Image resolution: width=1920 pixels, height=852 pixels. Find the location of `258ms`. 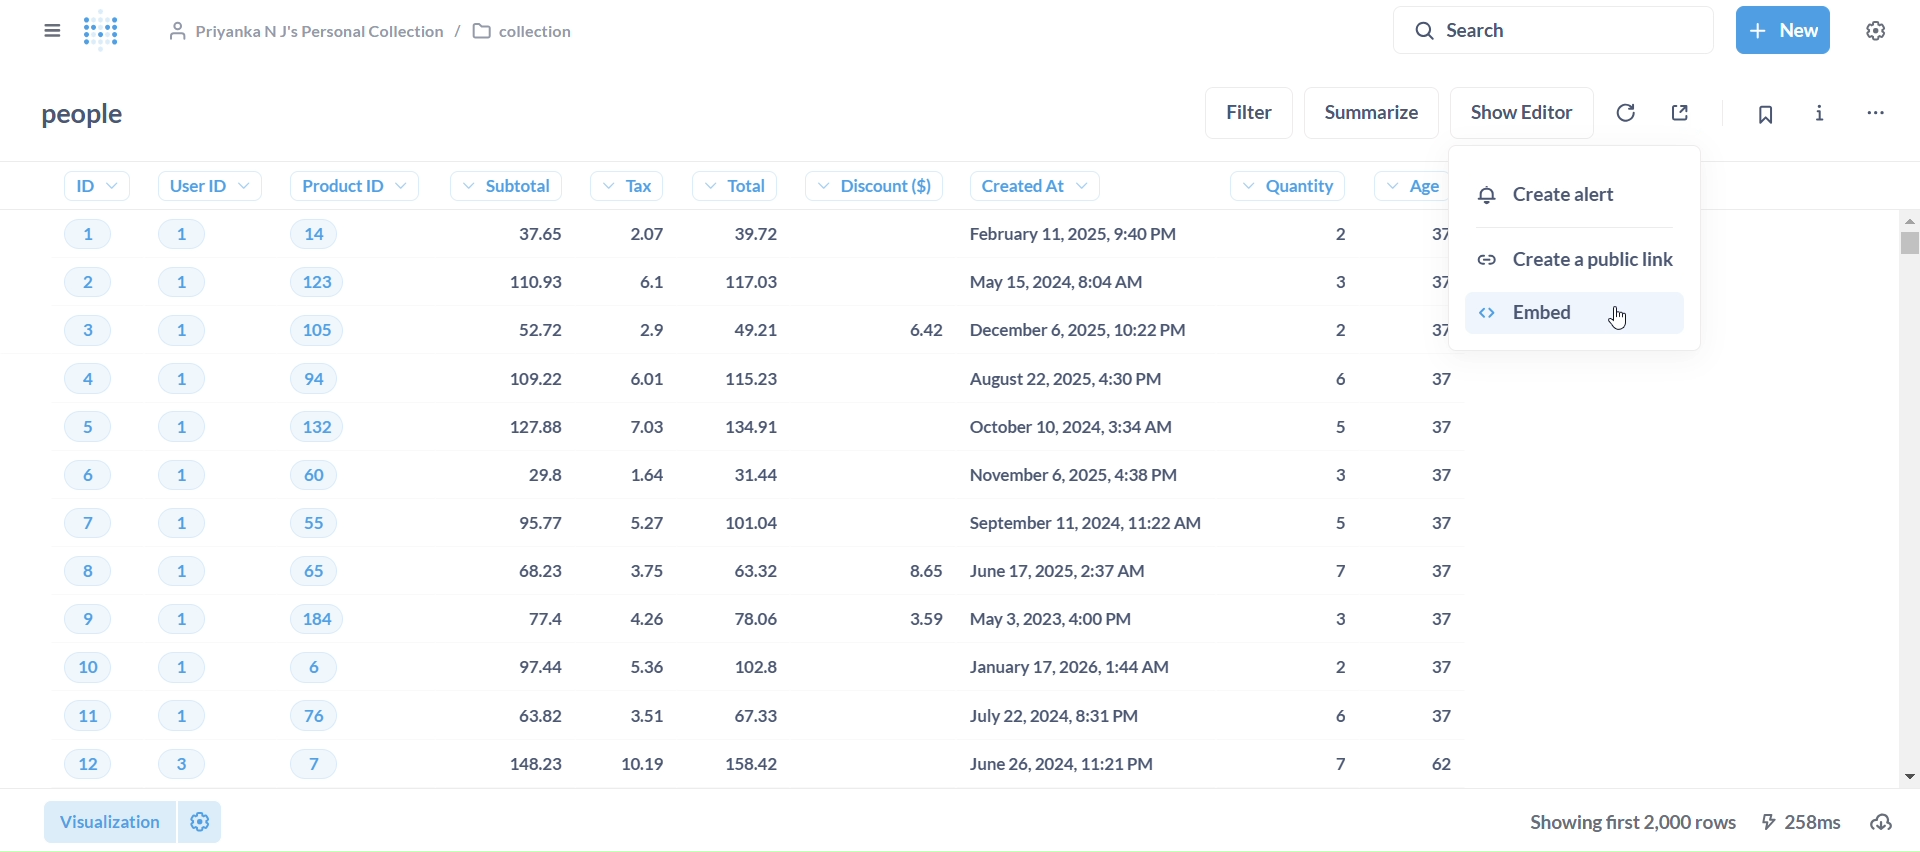

258ms is located at coordinates (1807, 821).